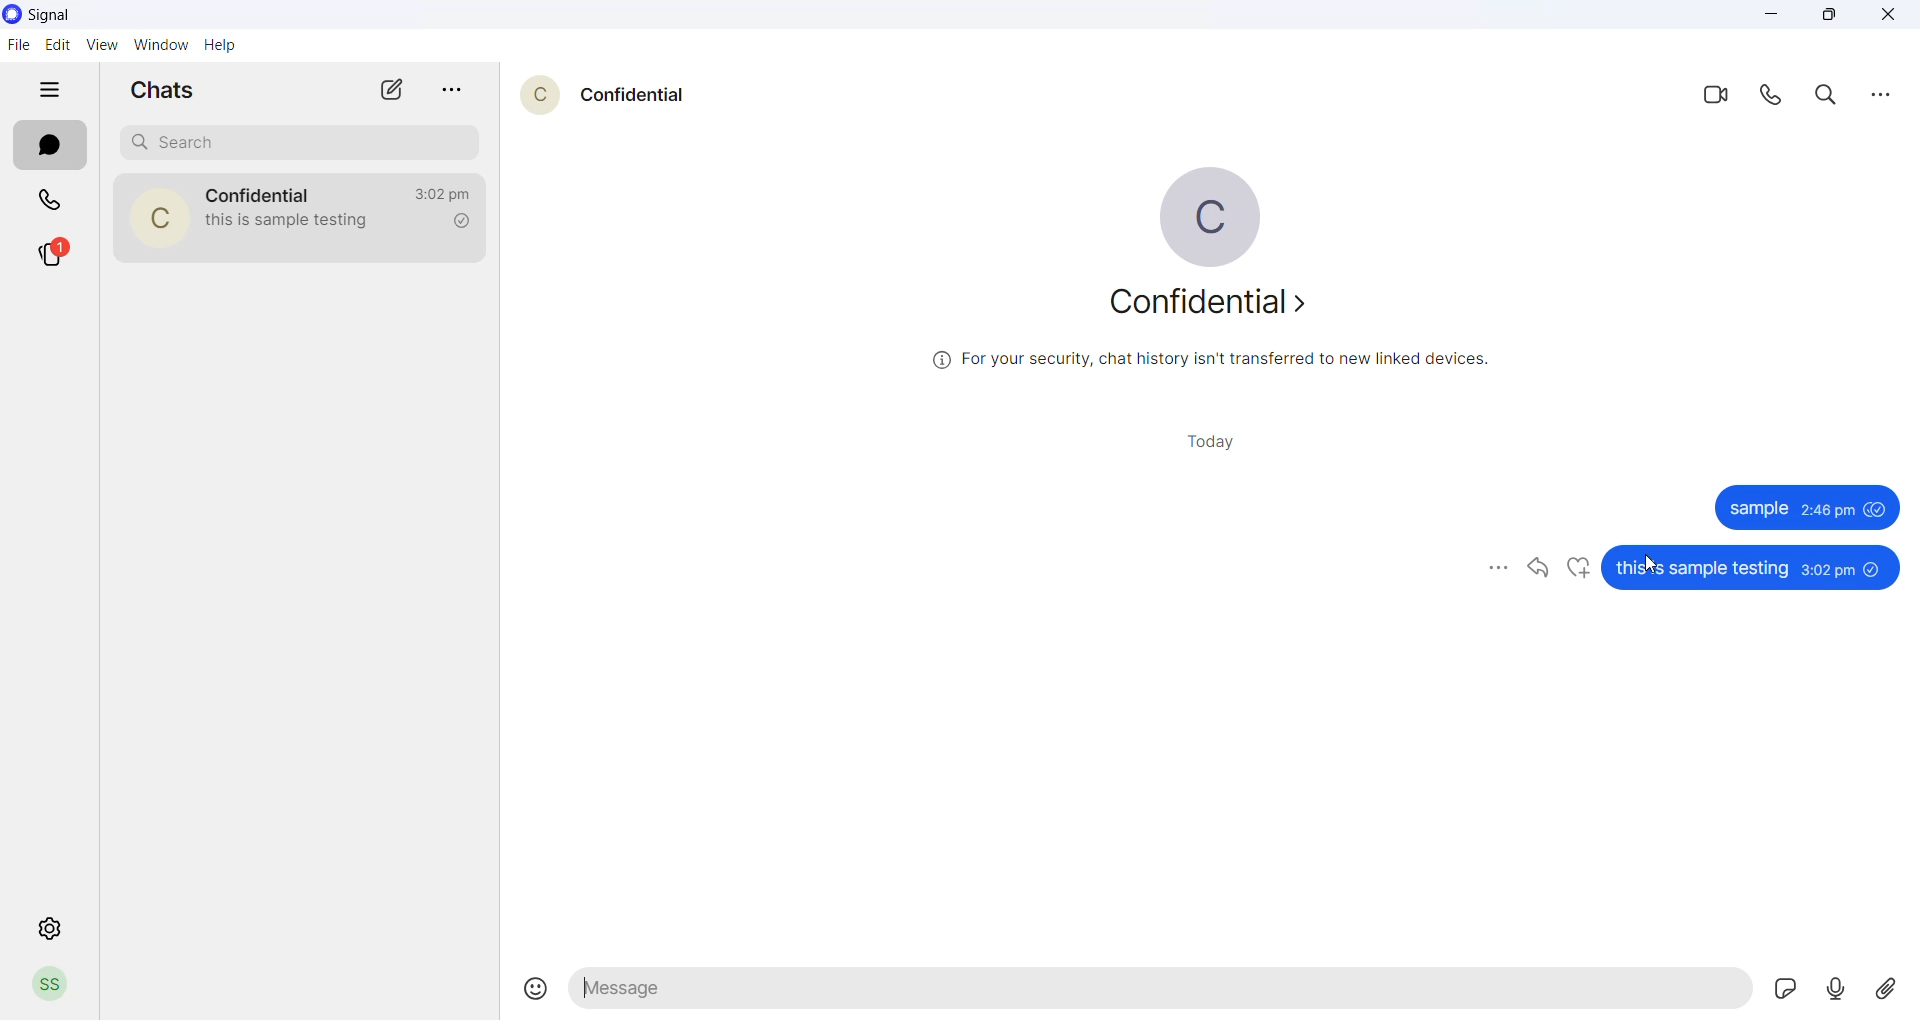 This screenshot has width=1920, height=1020. I want to click on voice note, so click(1834, 990).